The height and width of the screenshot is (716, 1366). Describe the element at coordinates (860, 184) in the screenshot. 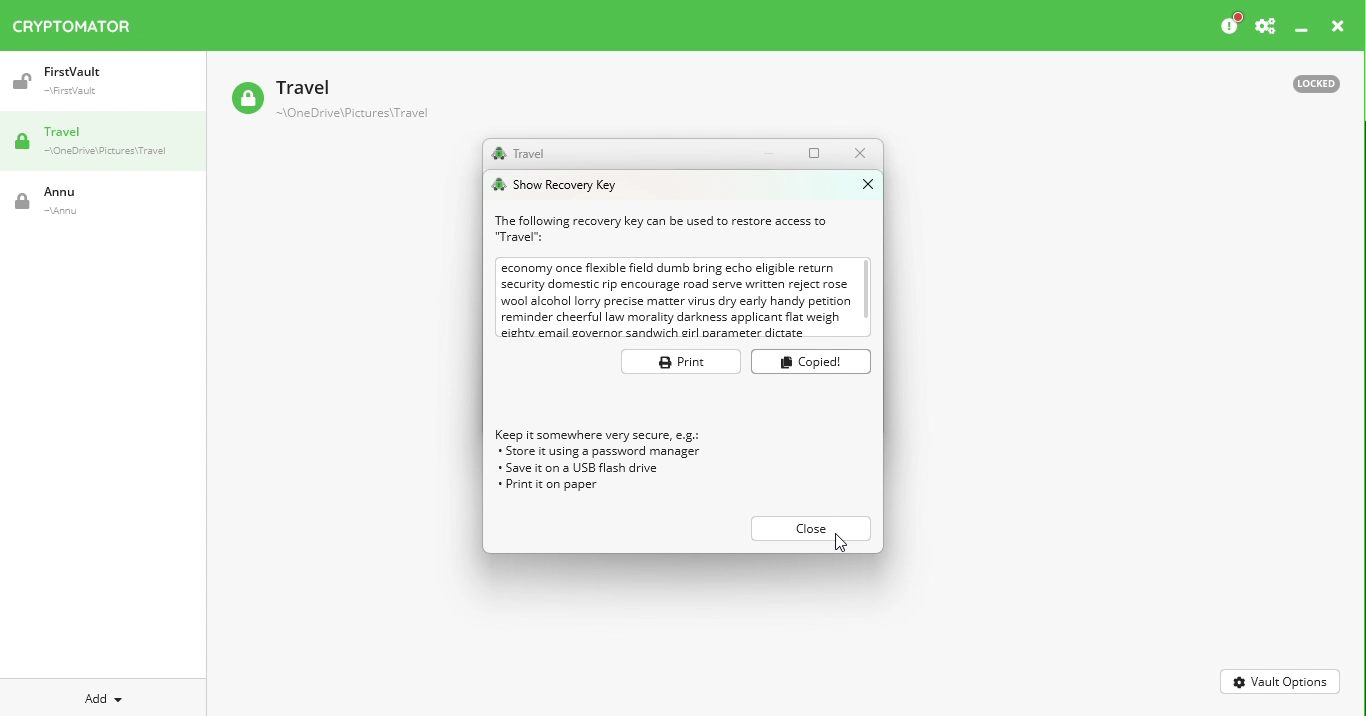

I see `Close` at that location.